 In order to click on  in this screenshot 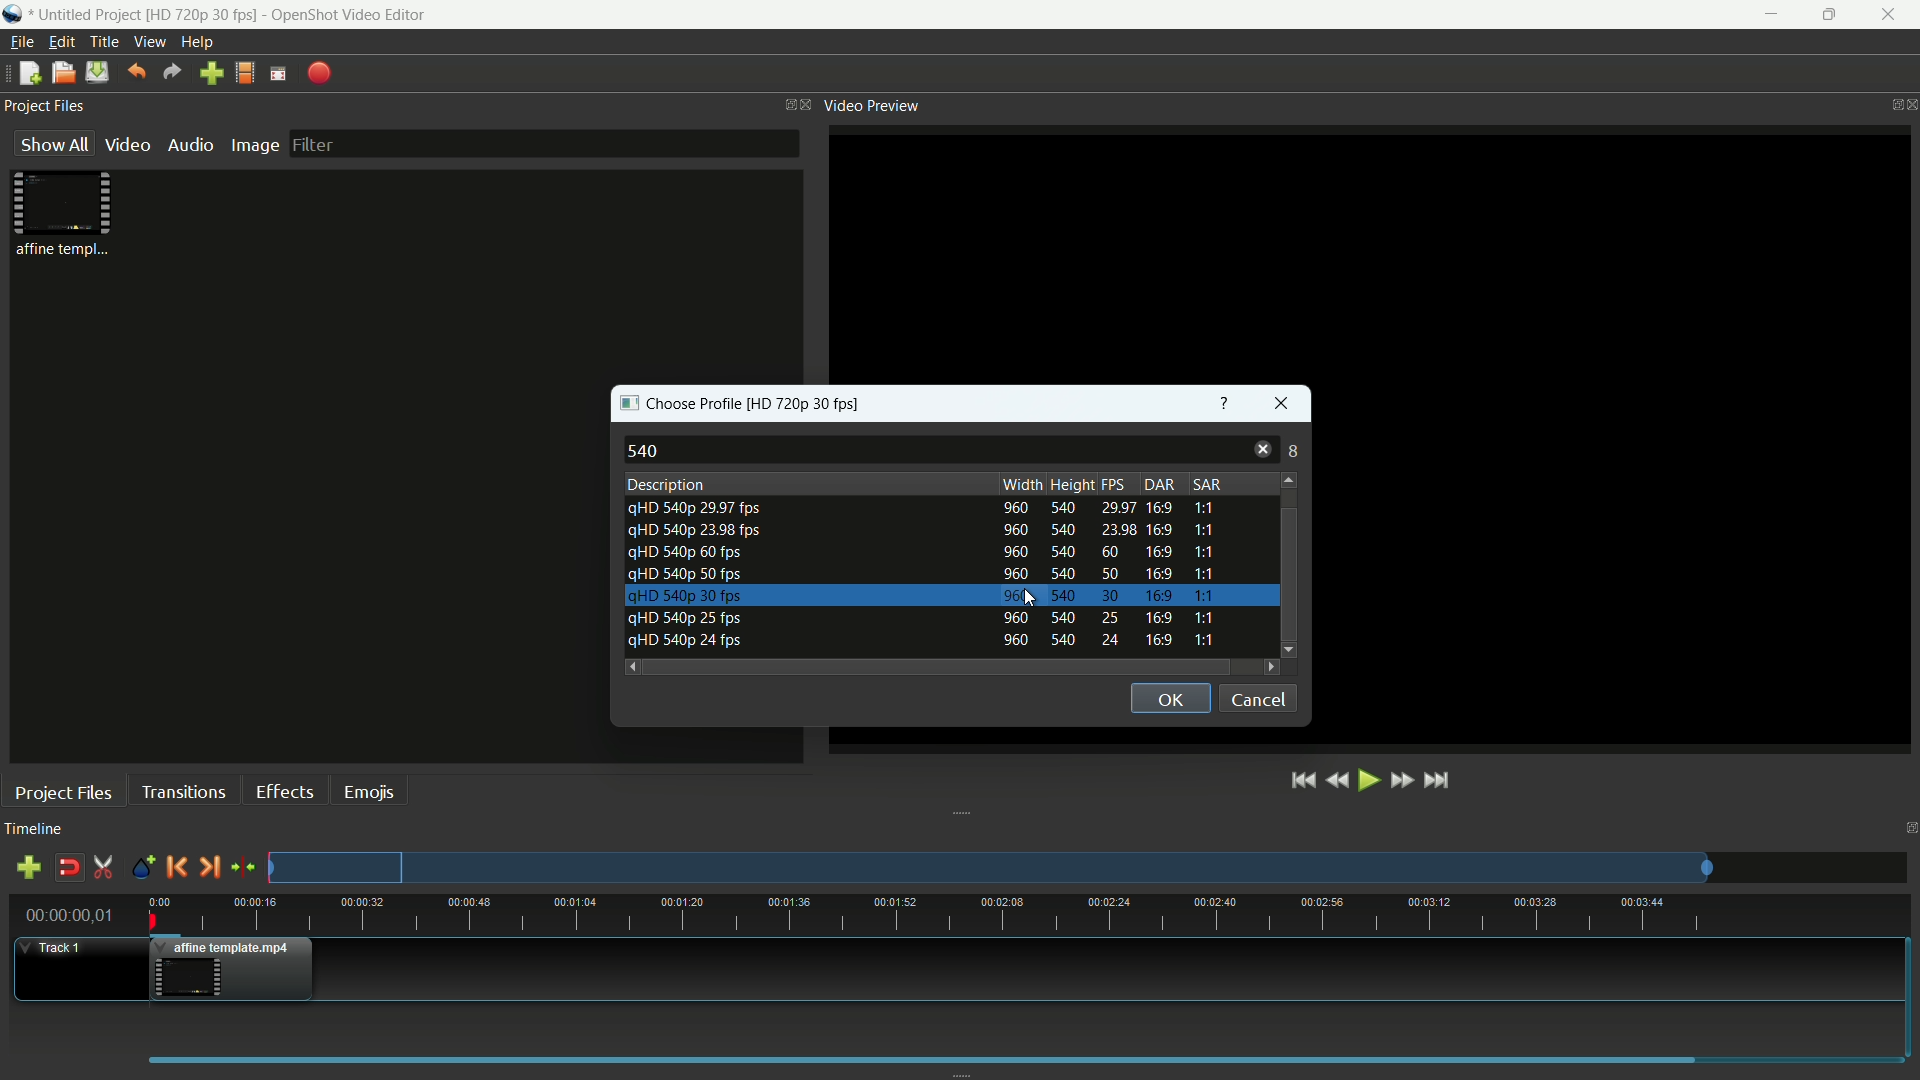, I will do `click(1244, 412)`.